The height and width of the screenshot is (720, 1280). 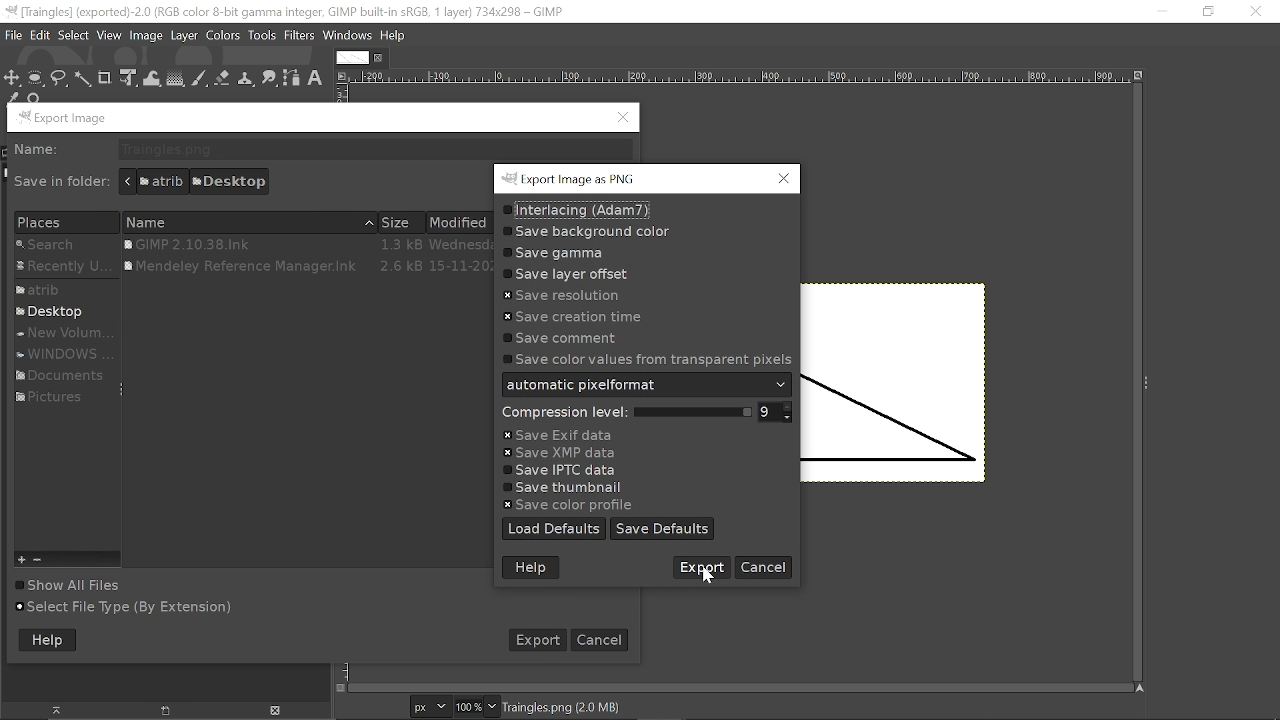 I want to click on View, so click(x=110, y=36).